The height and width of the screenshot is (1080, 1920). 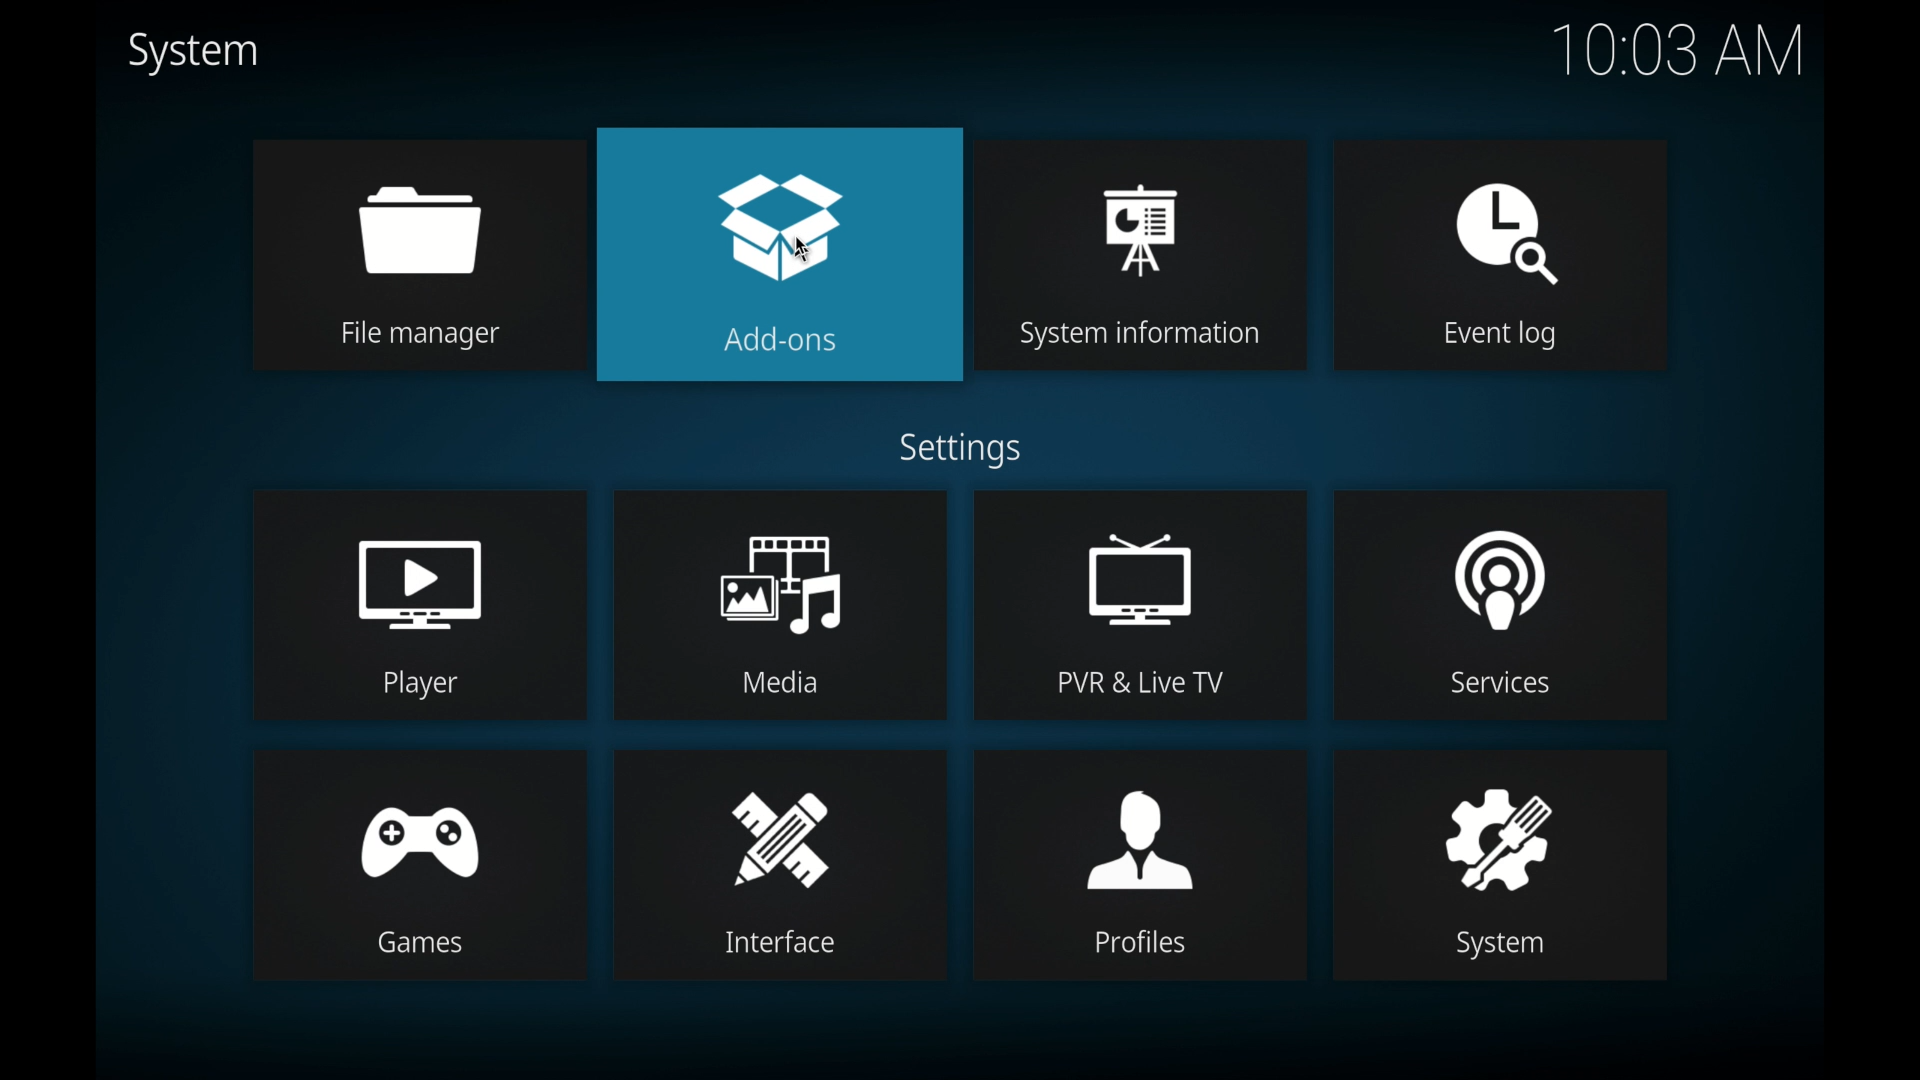 What do you see at coordinates (1139, 604) in the screenshot?
I see `pvr and live tv` at bounding box center [1139, 604].